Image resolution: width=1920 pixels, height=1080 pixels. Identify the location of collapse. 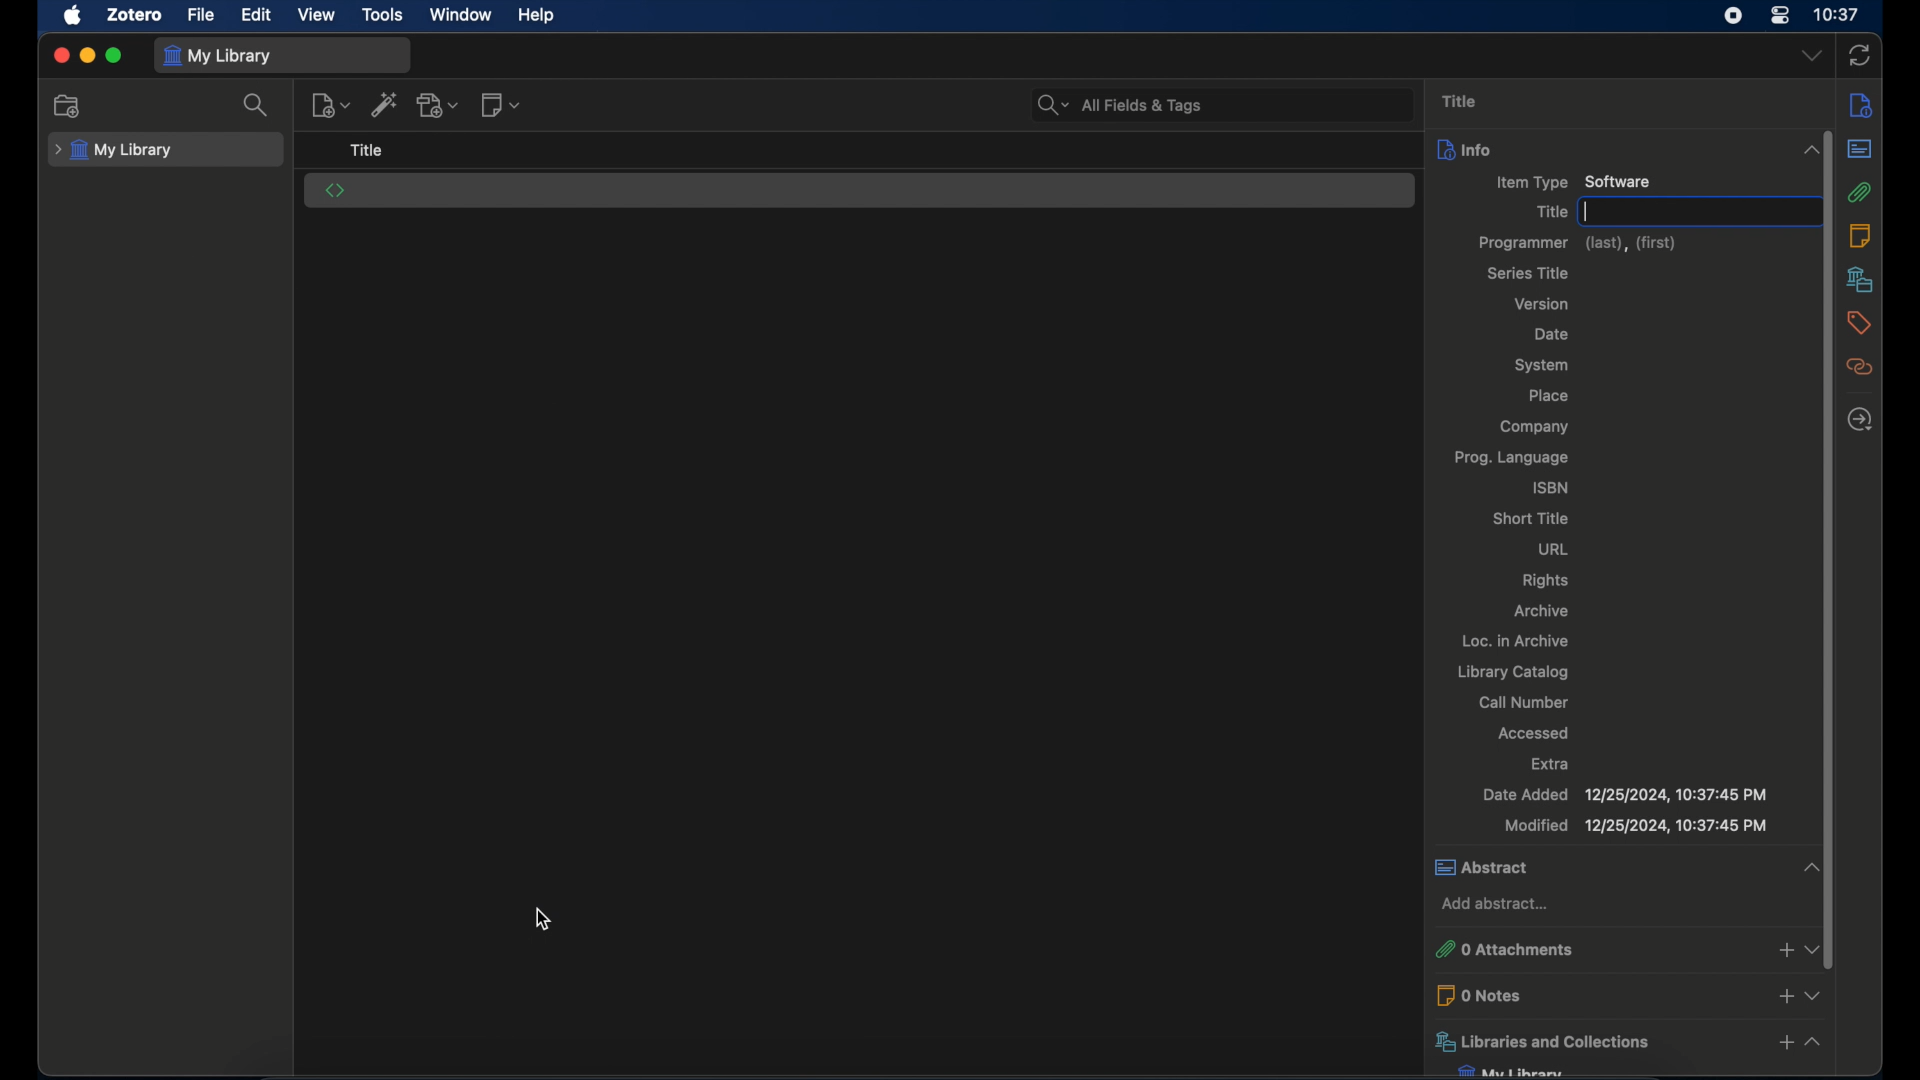
(1807, 865).